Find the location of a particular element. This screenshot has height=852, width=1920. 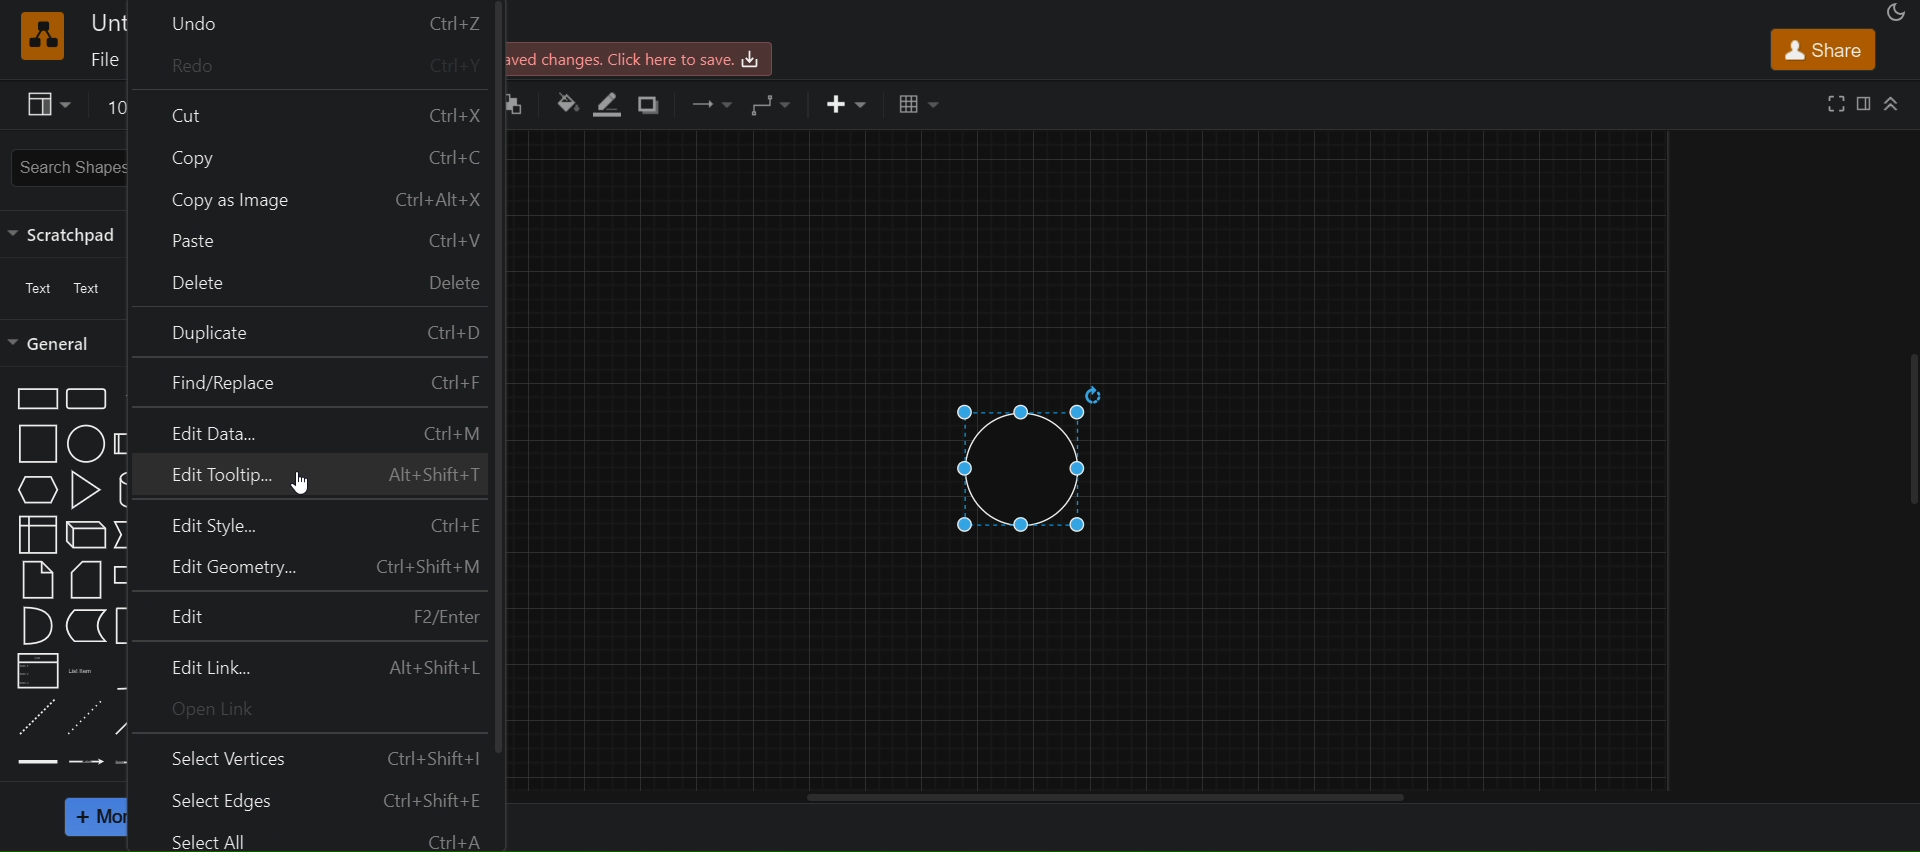

circle is located at coordinates (1027, 457).